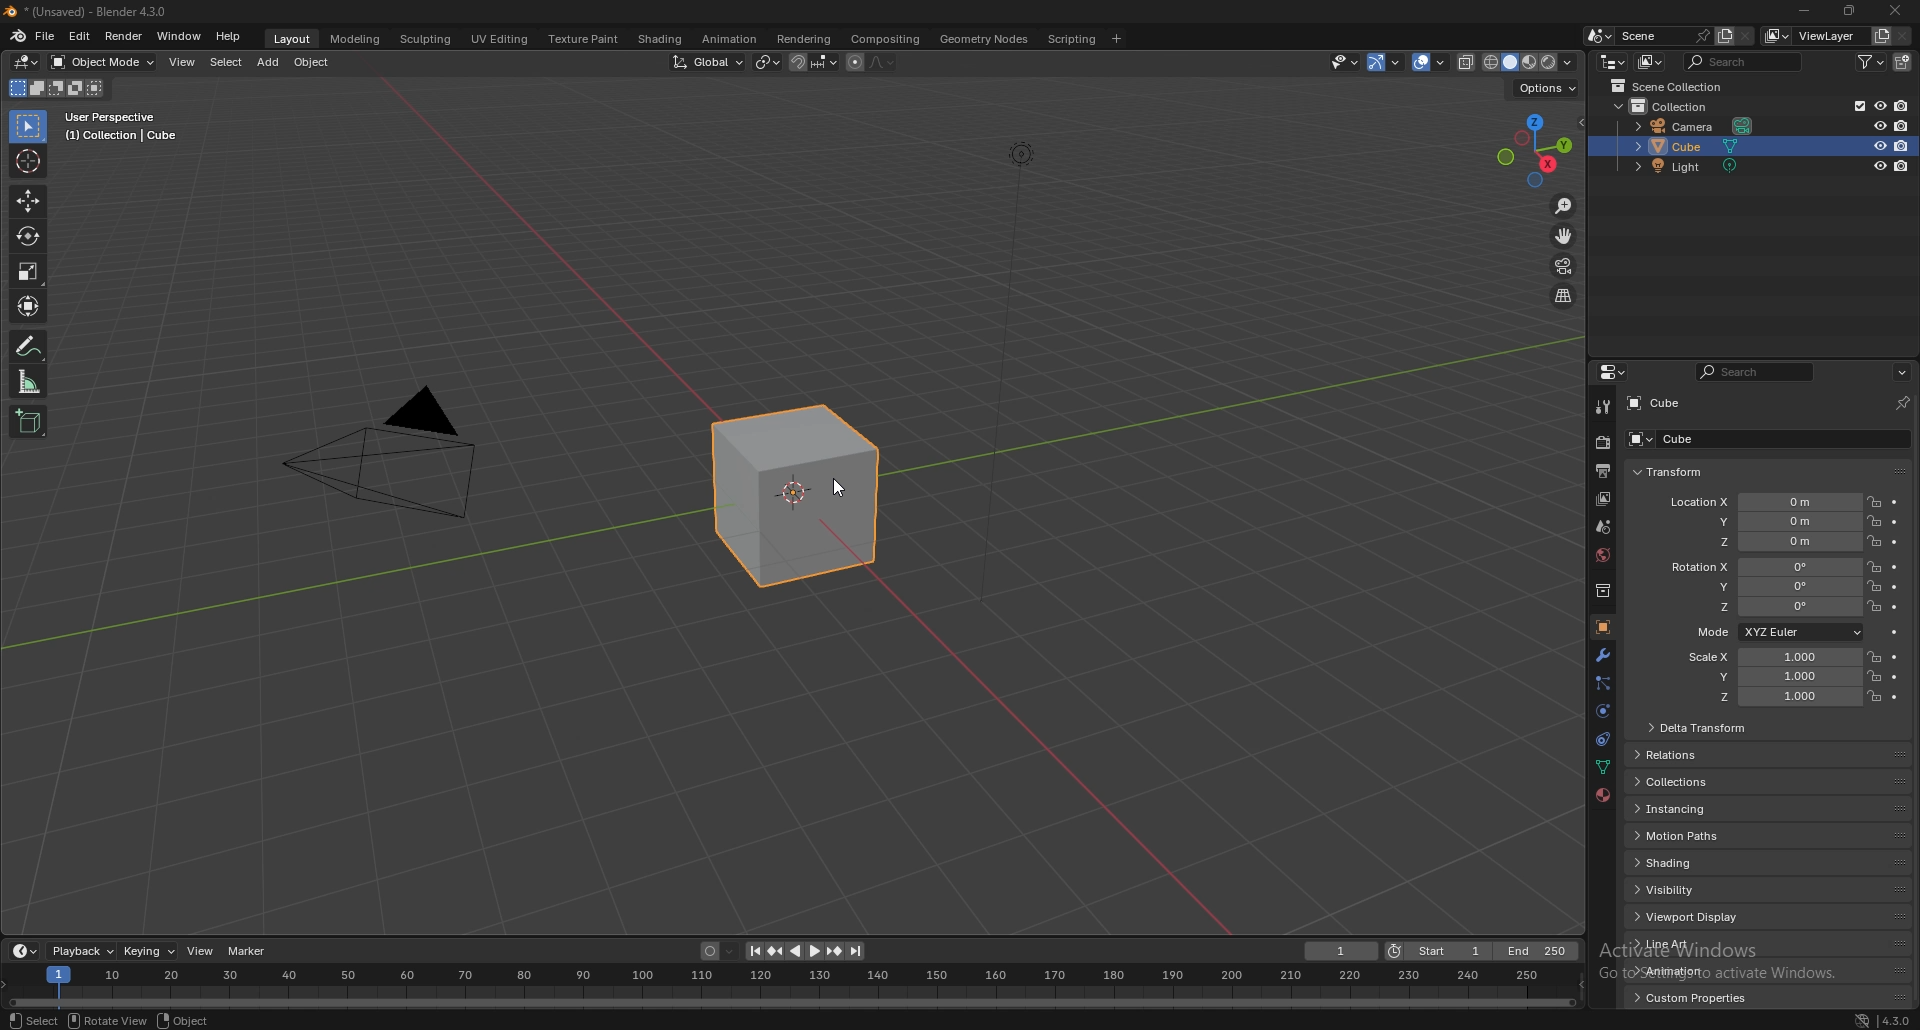  I want to click on render, so click(1602, 441).